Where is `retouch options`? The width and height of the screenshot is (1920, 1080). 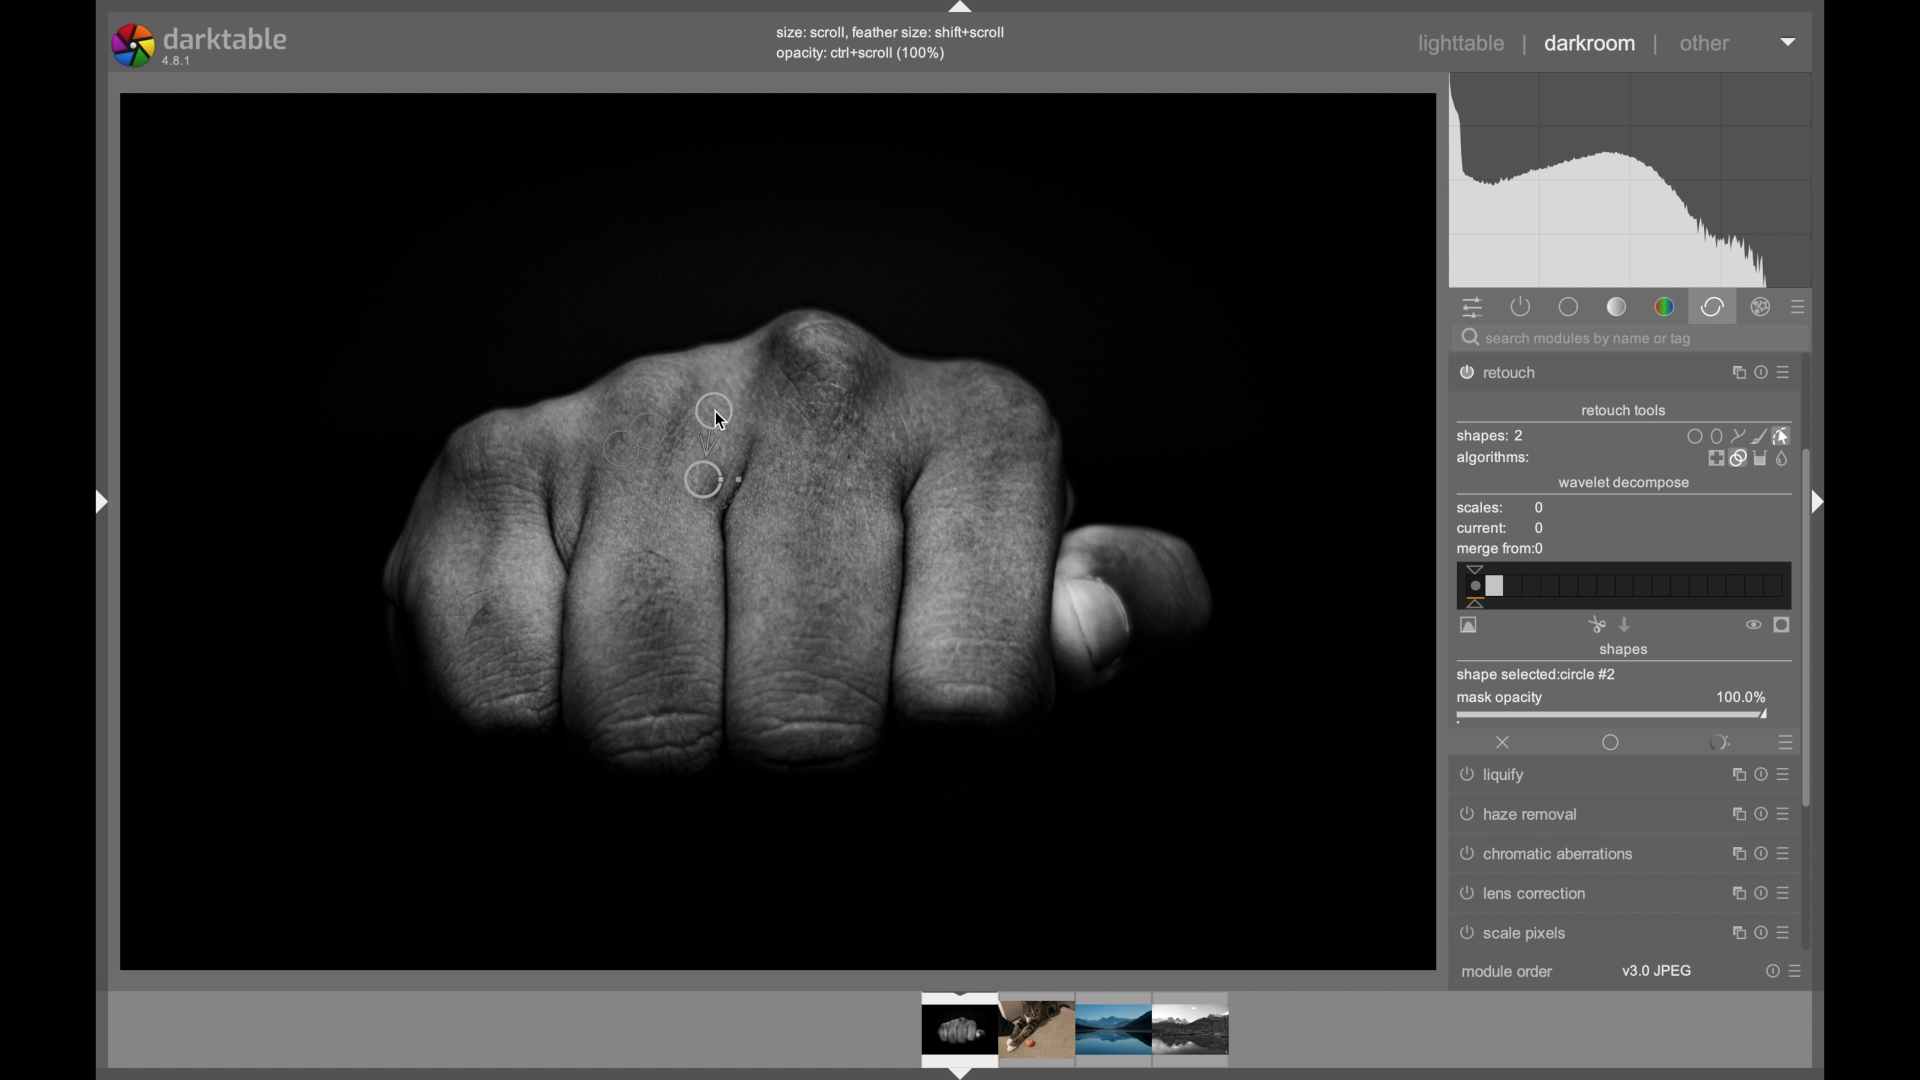
retouch options is located at coordinates (1746, 459).